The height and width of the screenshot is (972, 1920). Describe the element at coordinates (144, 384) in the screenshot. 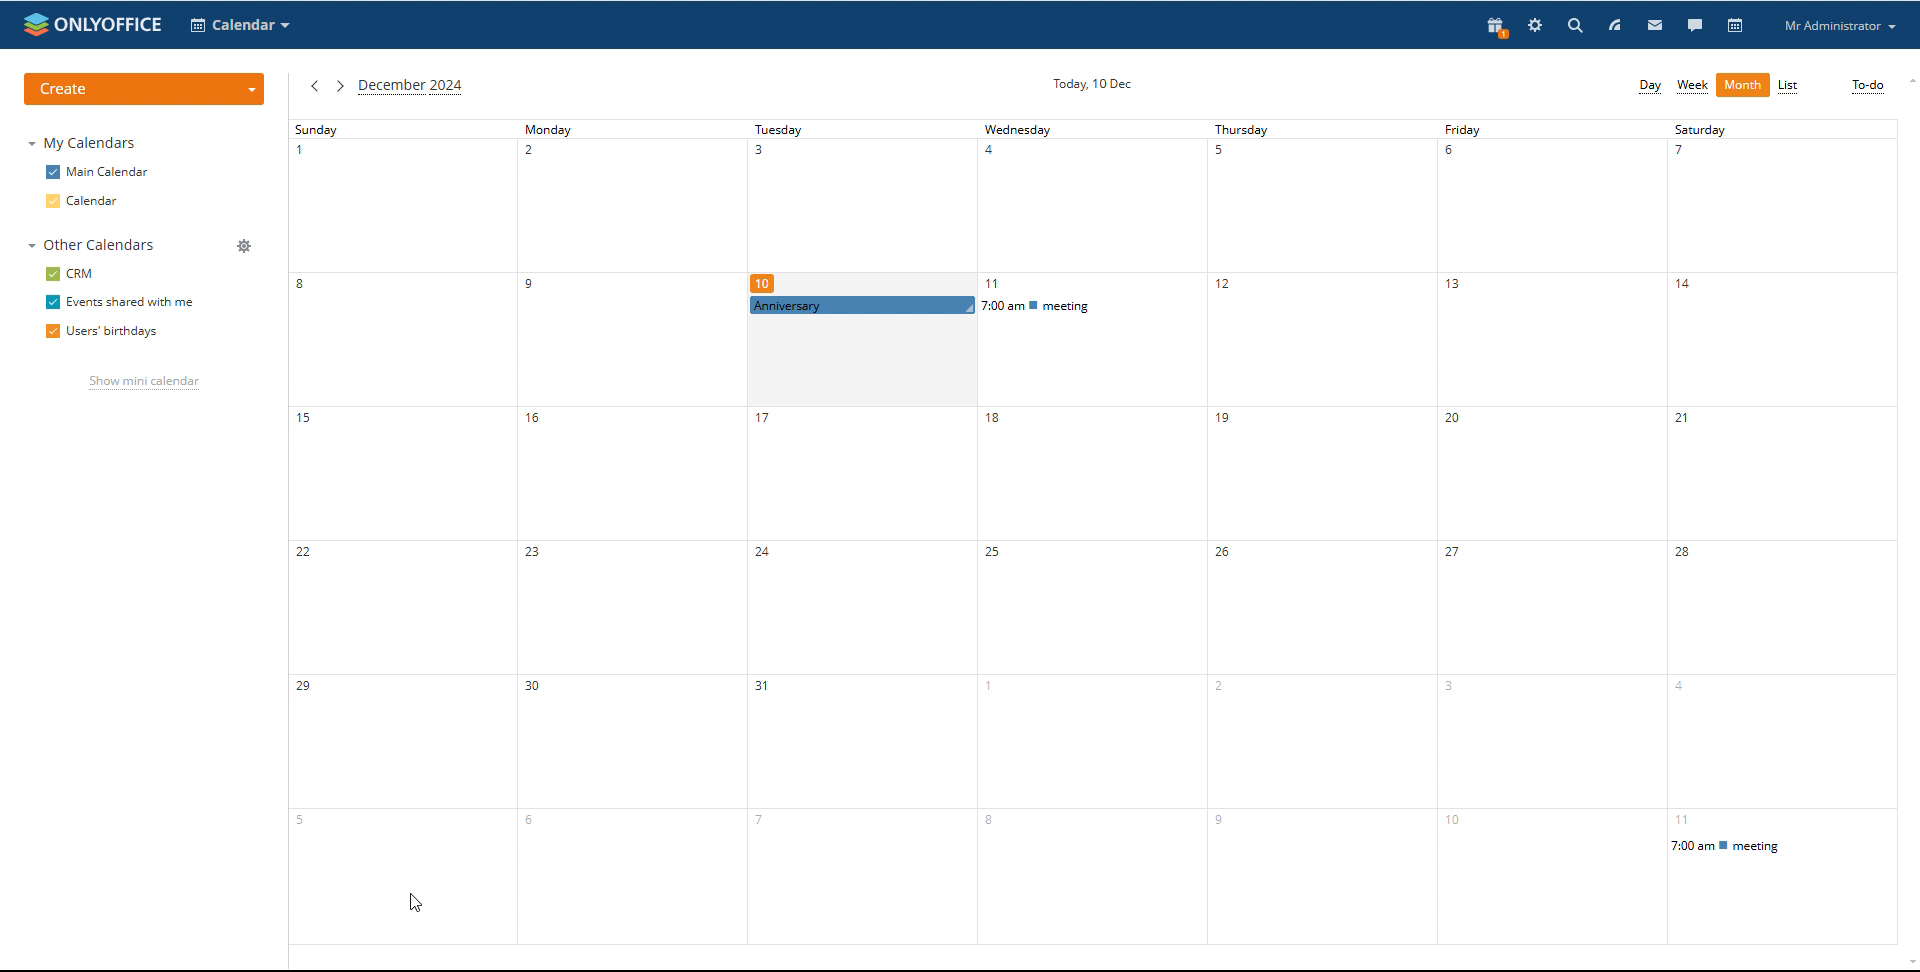

I see `show mini calendar` at that location.